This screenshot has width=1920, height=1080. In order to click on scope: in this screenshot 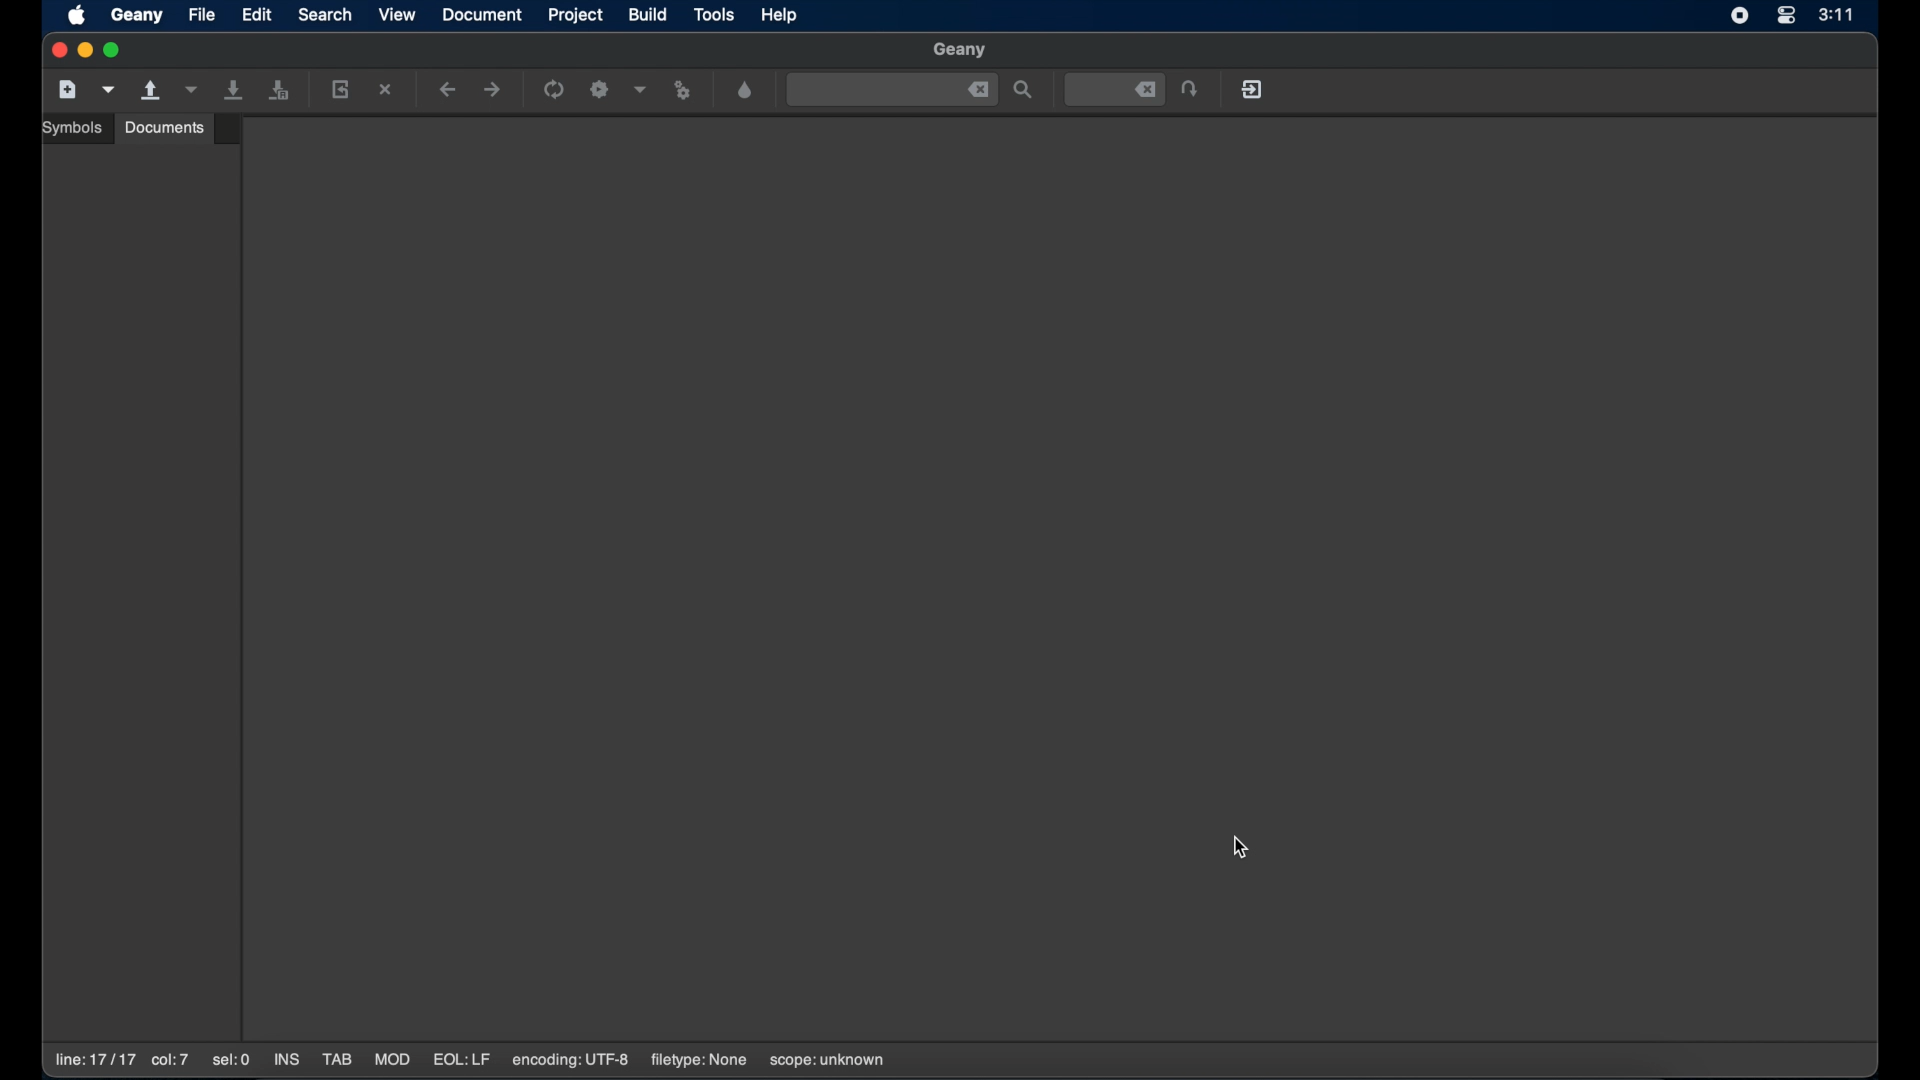, I will do `click(827, 1061)`.